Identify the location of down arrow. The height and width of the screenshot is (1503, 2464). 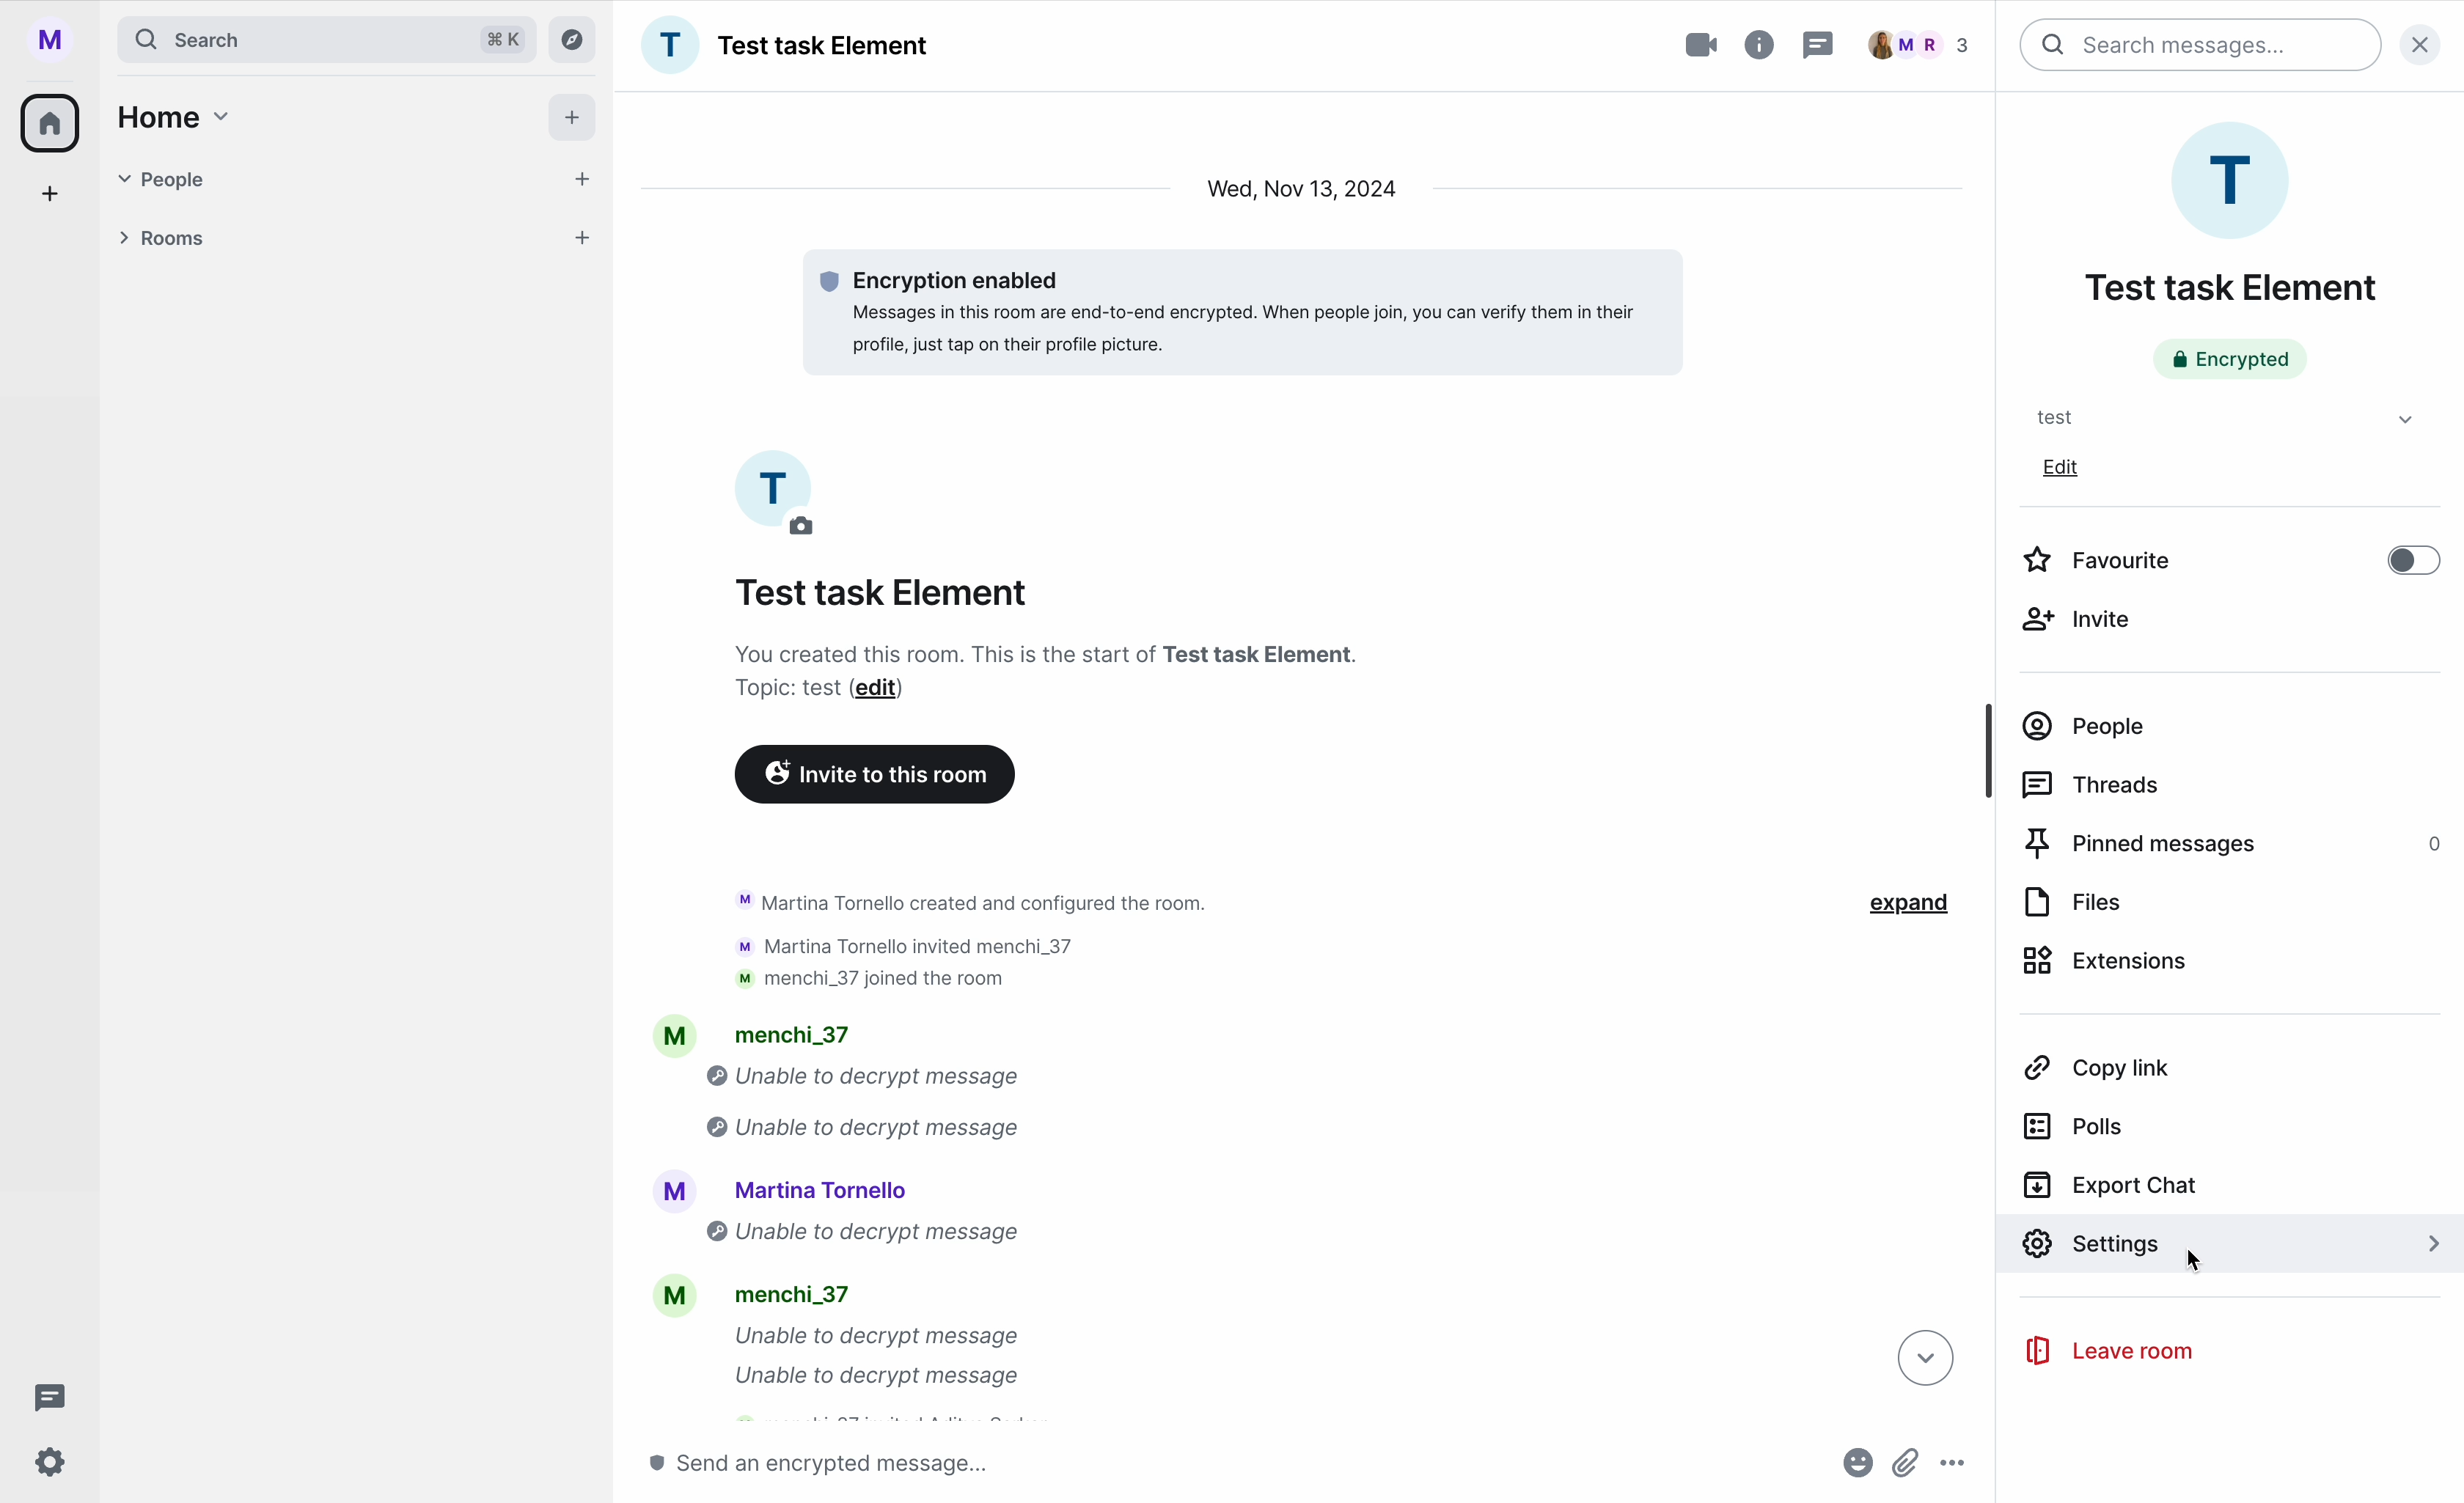
(1922, 1362).